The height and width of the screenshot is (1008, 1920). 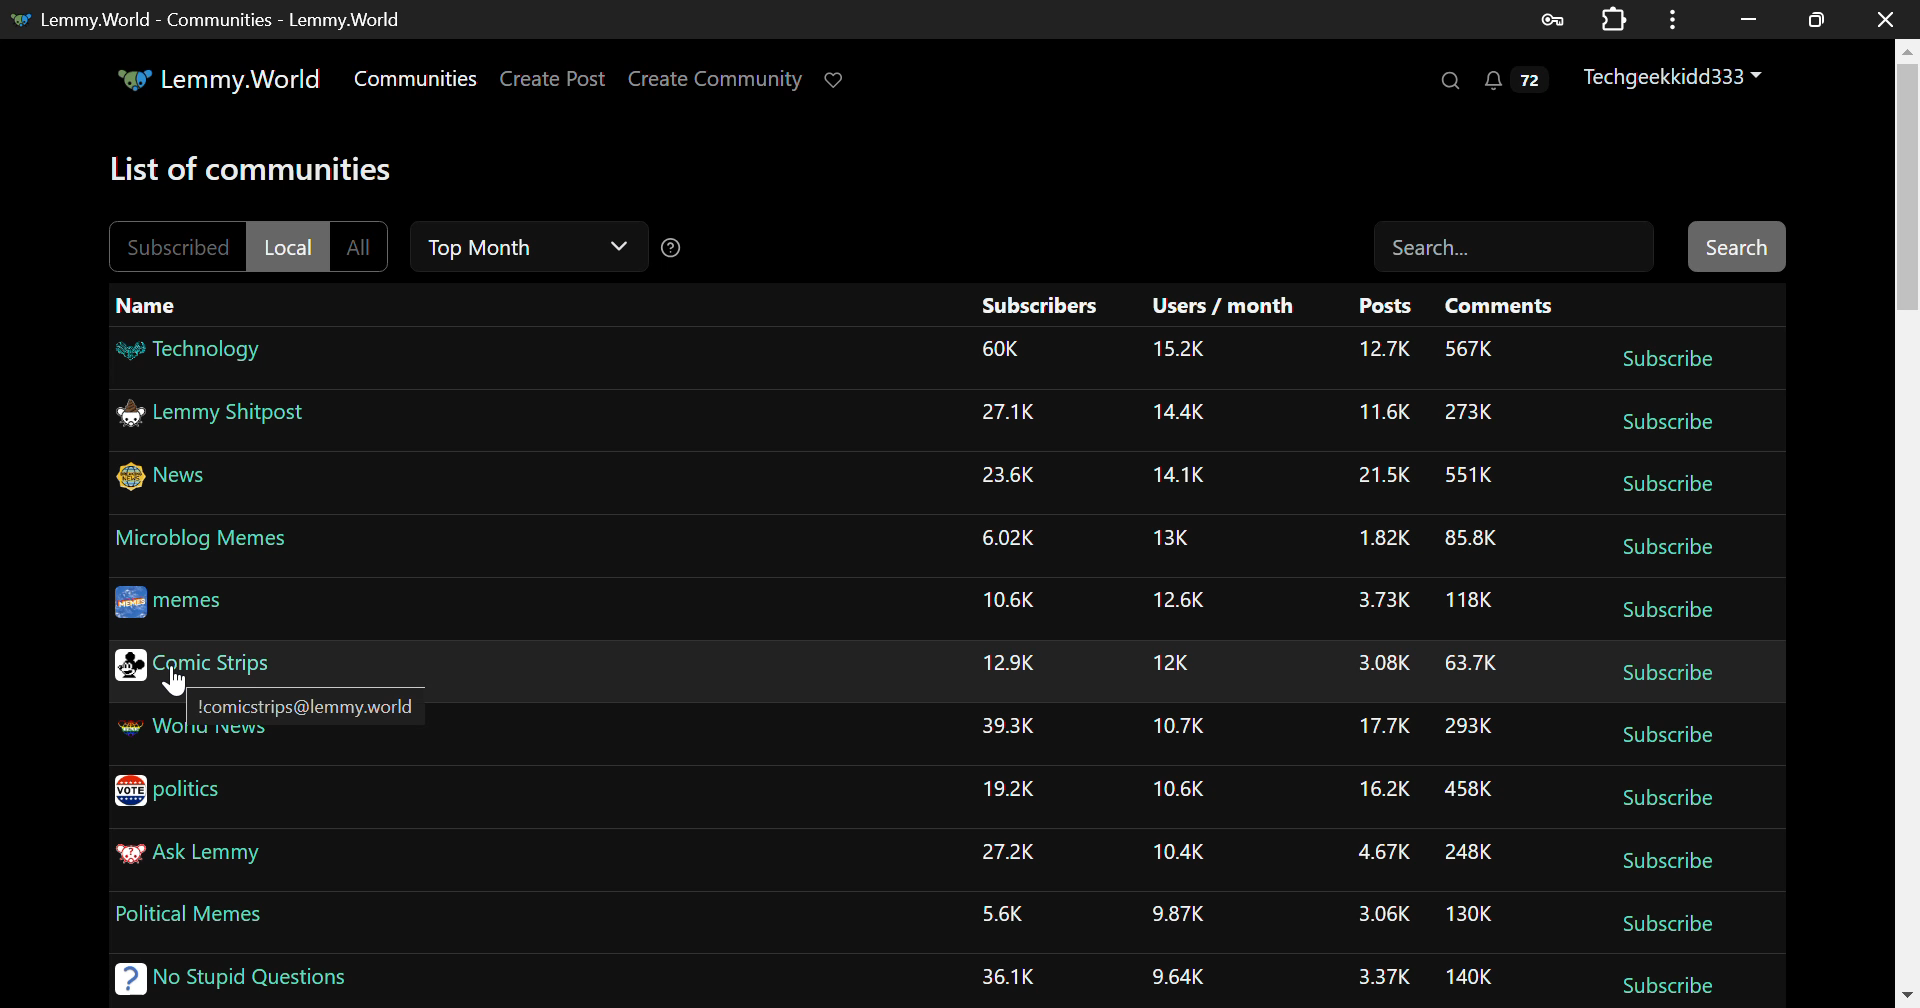 I want to click on Techgeekkidd333, so click(x=1675, y=79).